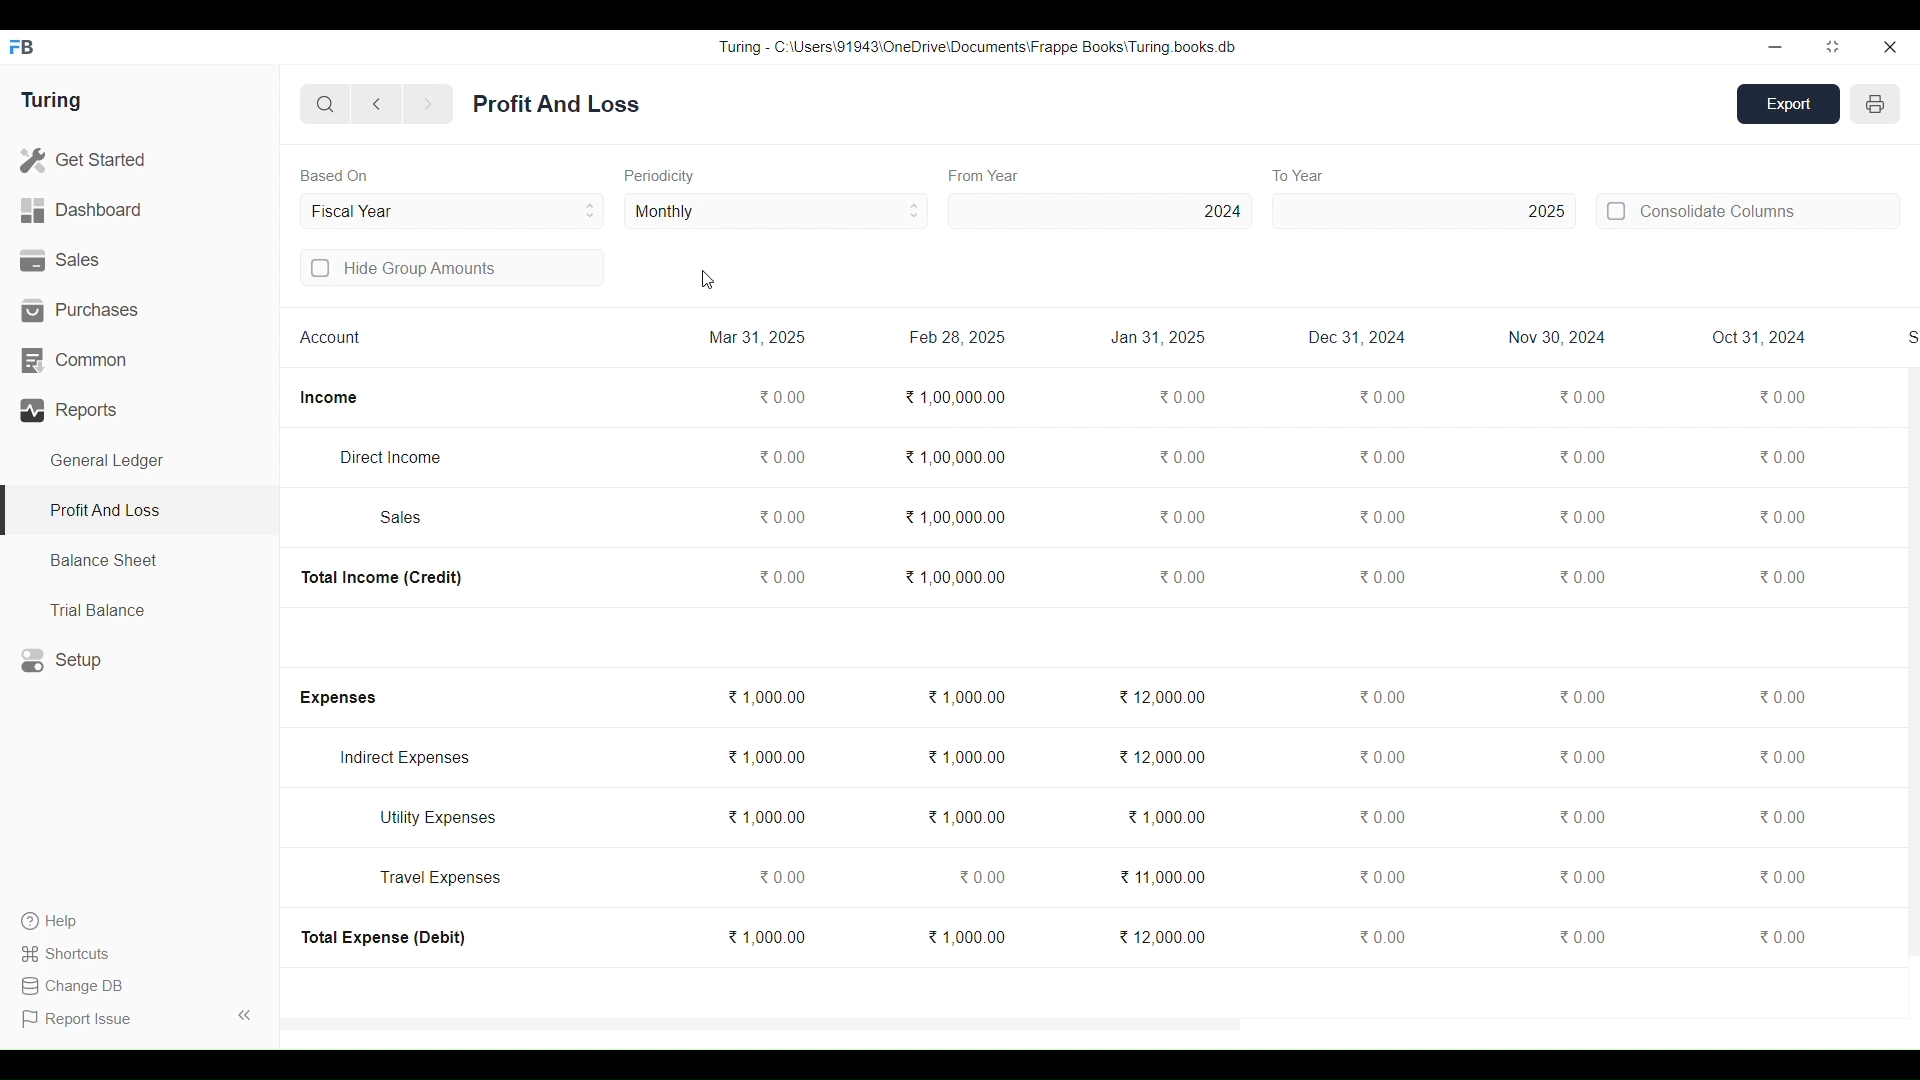 This screenshot has width=1920, height=1080. Describe the element at coordinates (1357, 337) in the screenshot. I see `Dec 31, 2024` at that location.